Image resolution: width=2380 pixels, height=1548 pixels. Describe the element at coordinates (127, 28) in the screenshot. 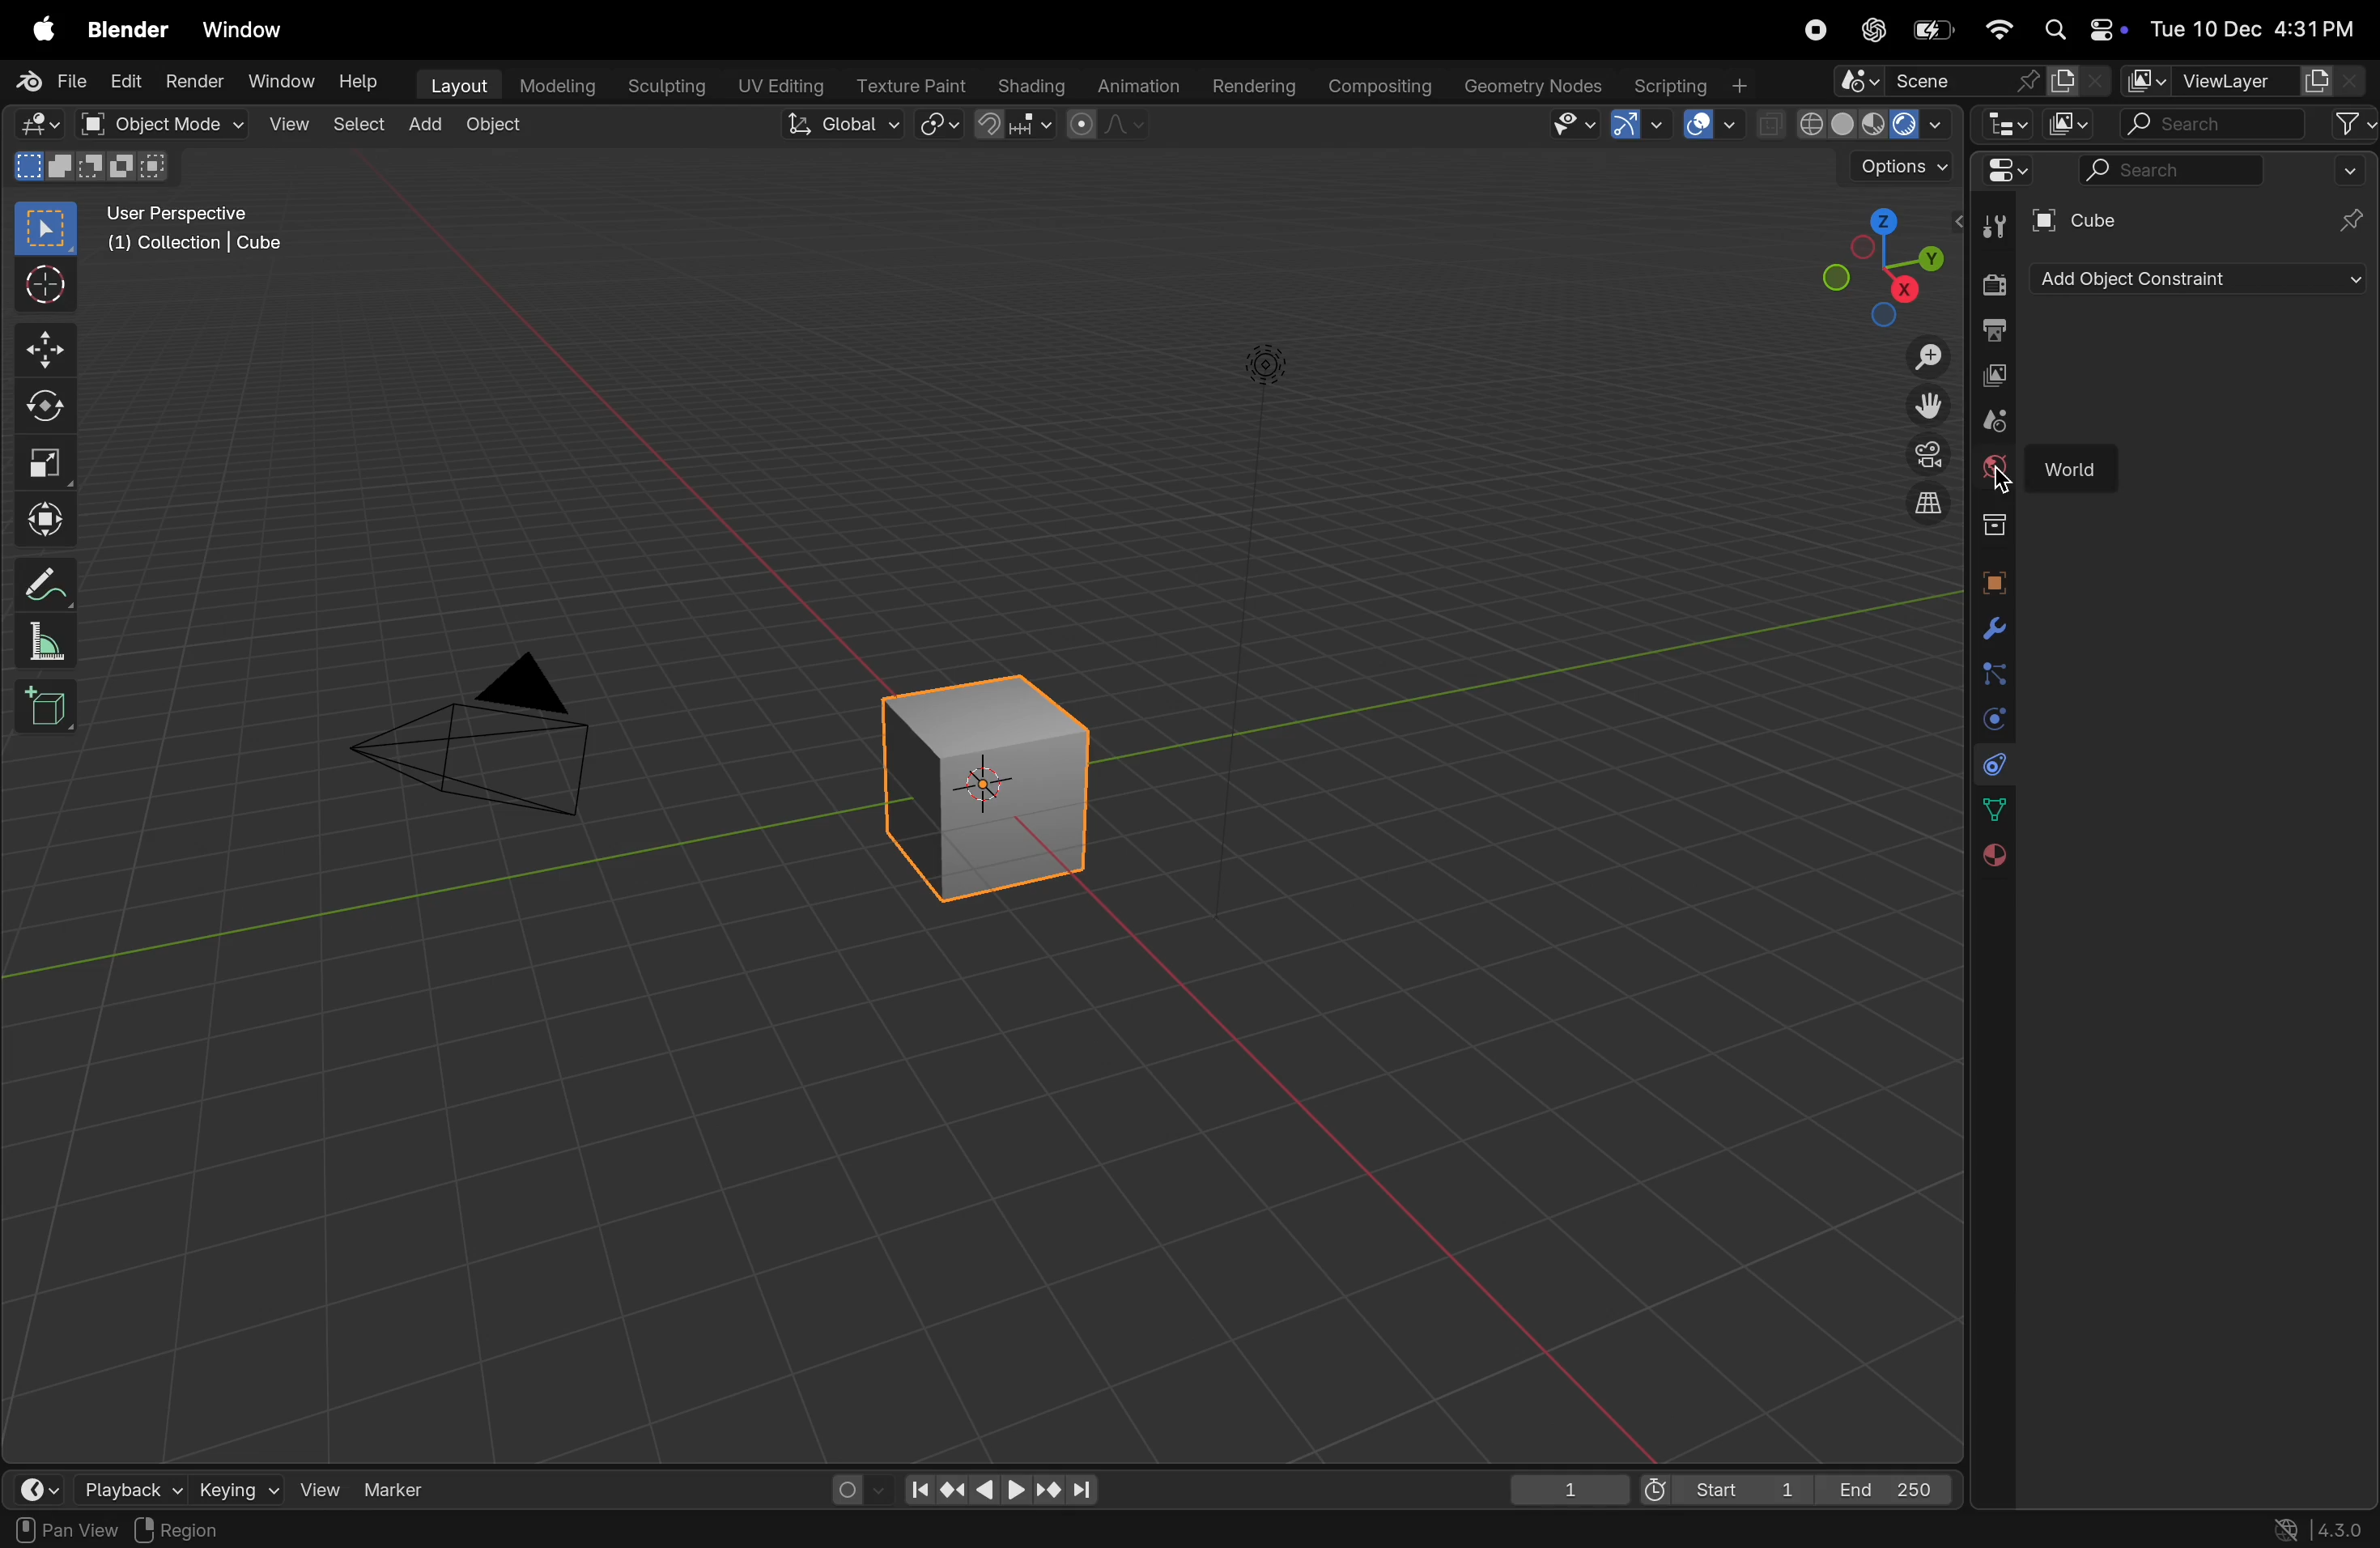

I see `Blender` at that location.